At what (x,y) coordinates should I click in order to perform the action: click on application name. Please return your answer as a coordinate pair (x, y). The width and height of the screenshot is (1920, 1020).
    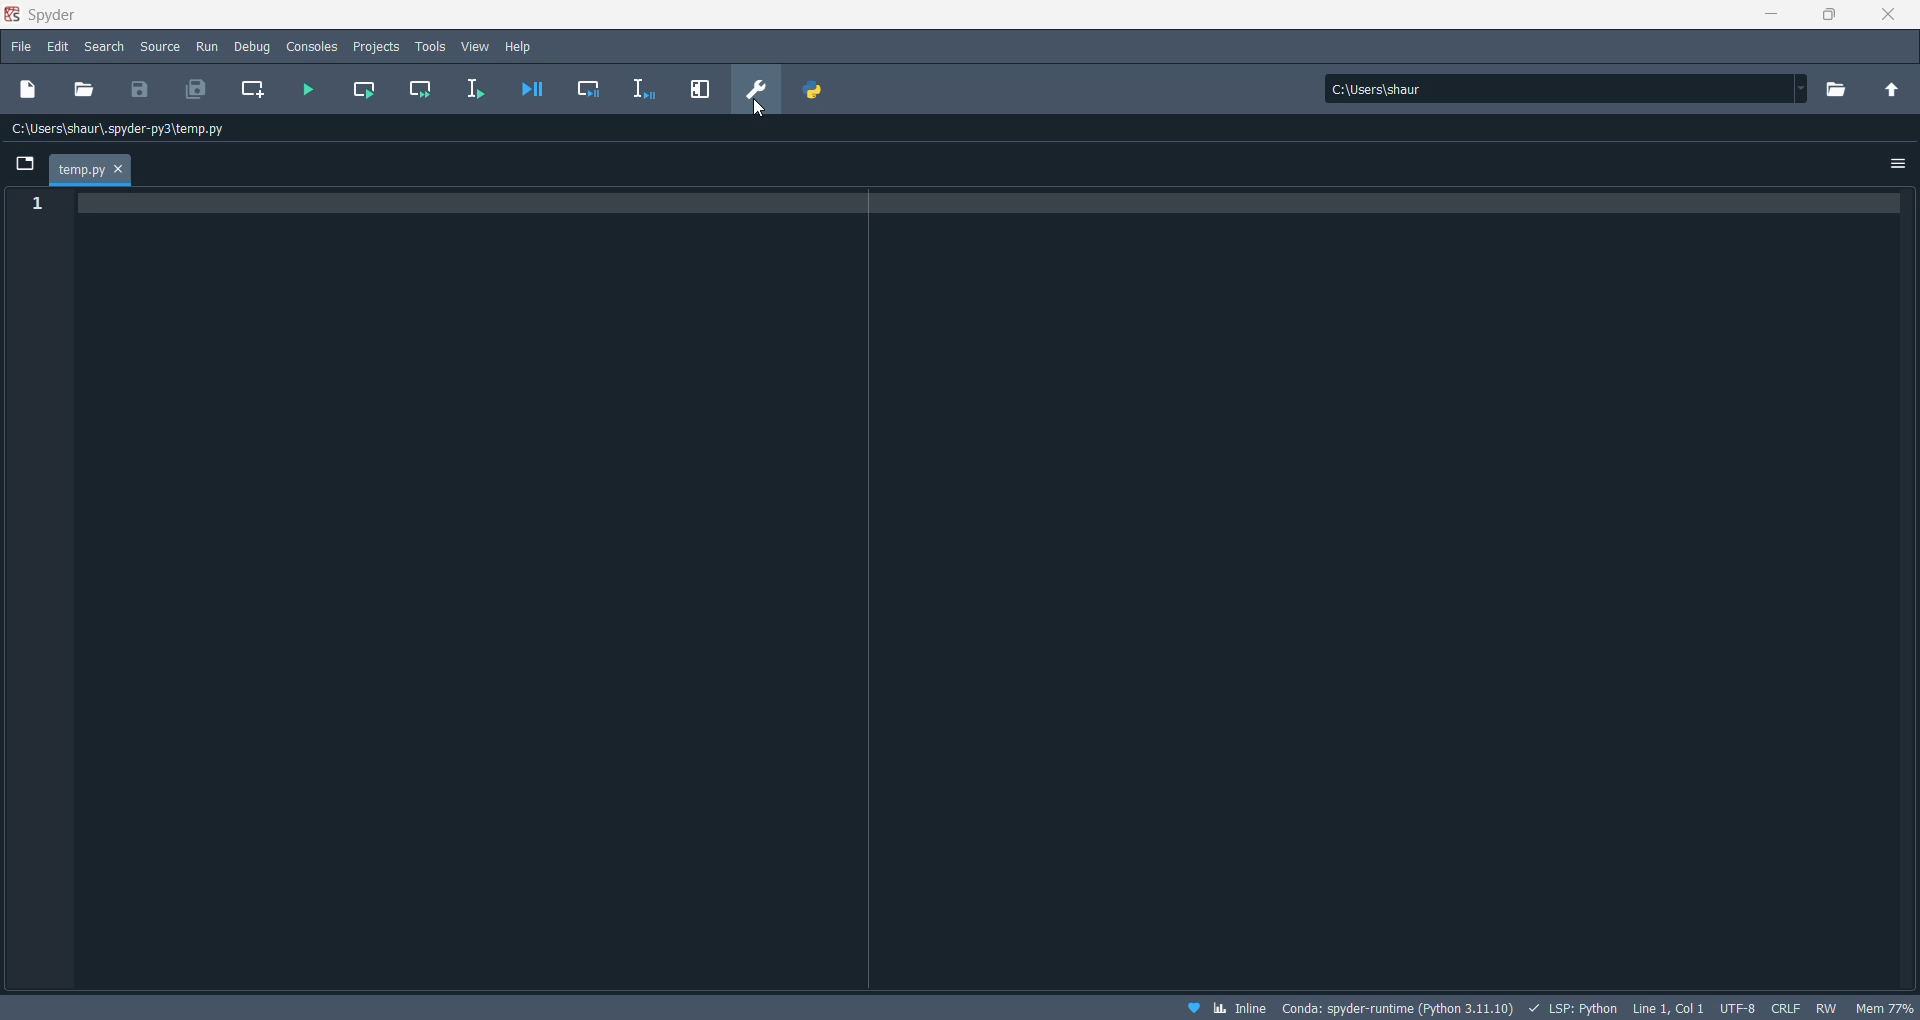
    Looking at the image, I should click on (51, 15).